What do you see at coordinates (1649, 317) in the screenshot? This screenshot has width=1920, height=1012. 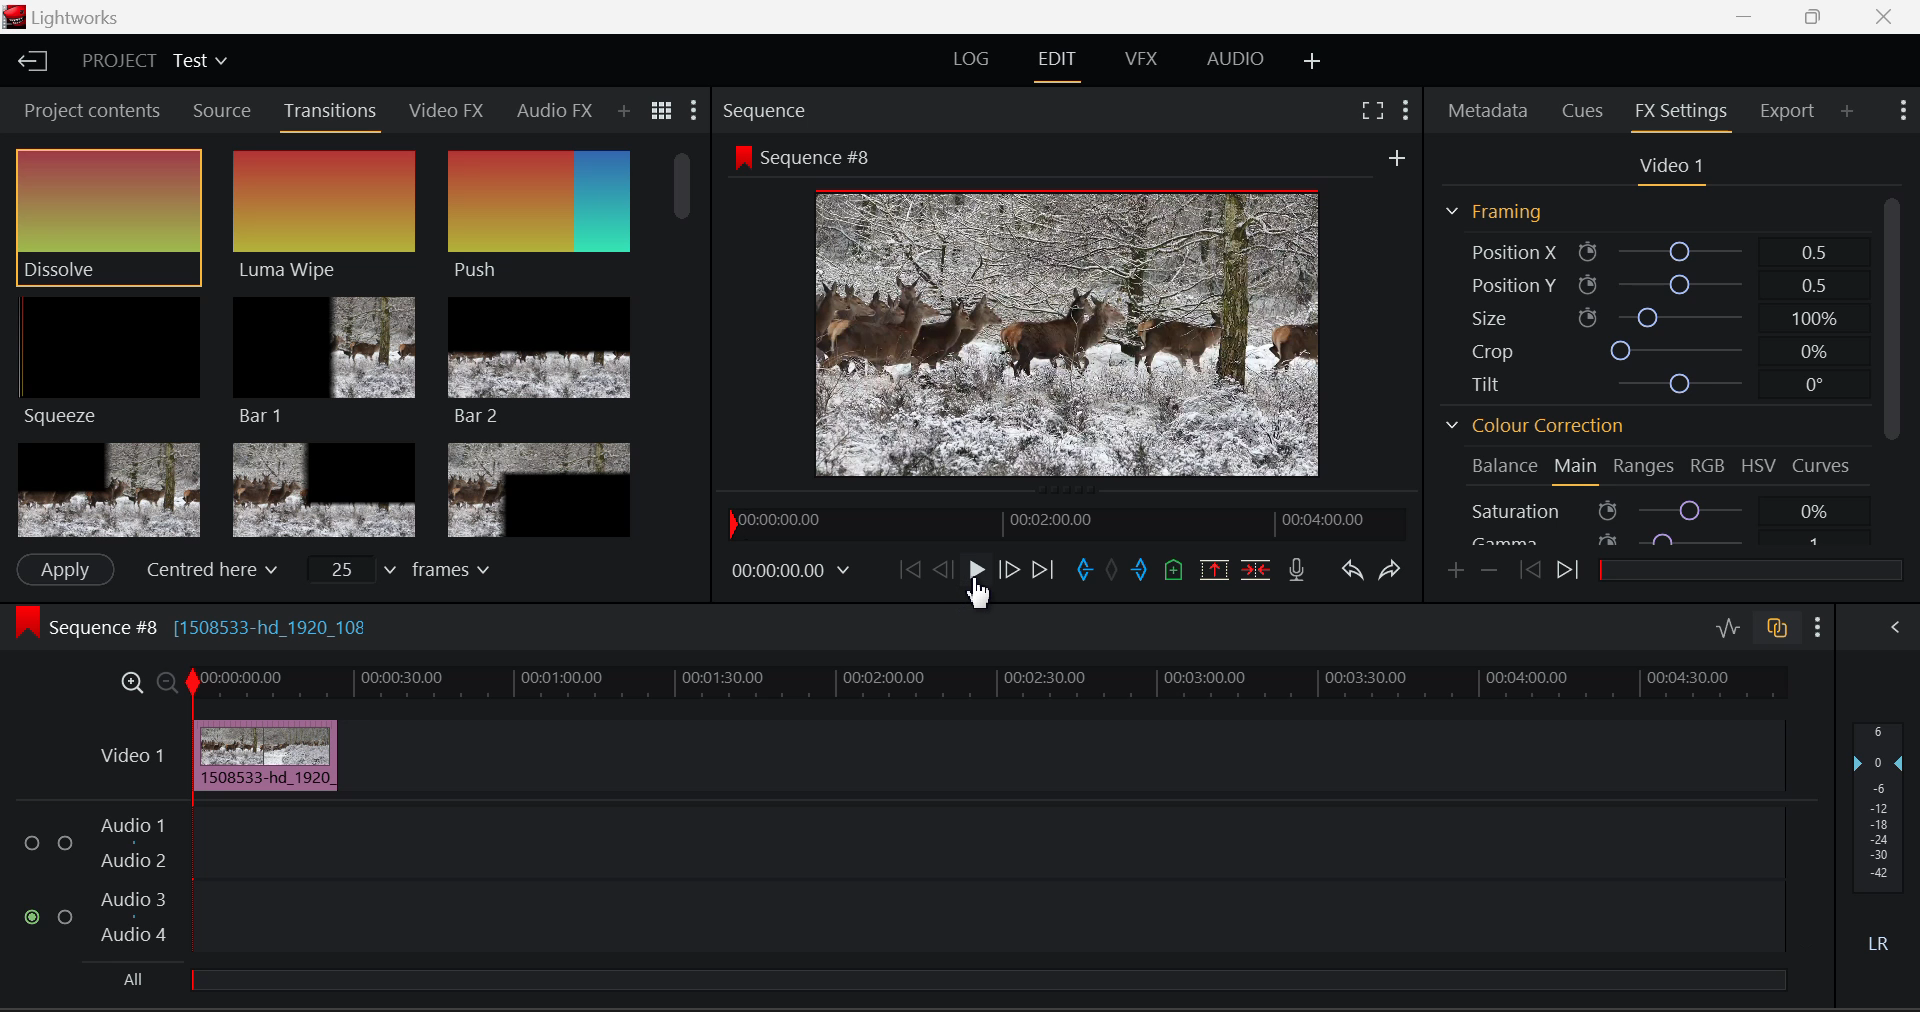 I see `Size` at bounding box center [1649, 317].